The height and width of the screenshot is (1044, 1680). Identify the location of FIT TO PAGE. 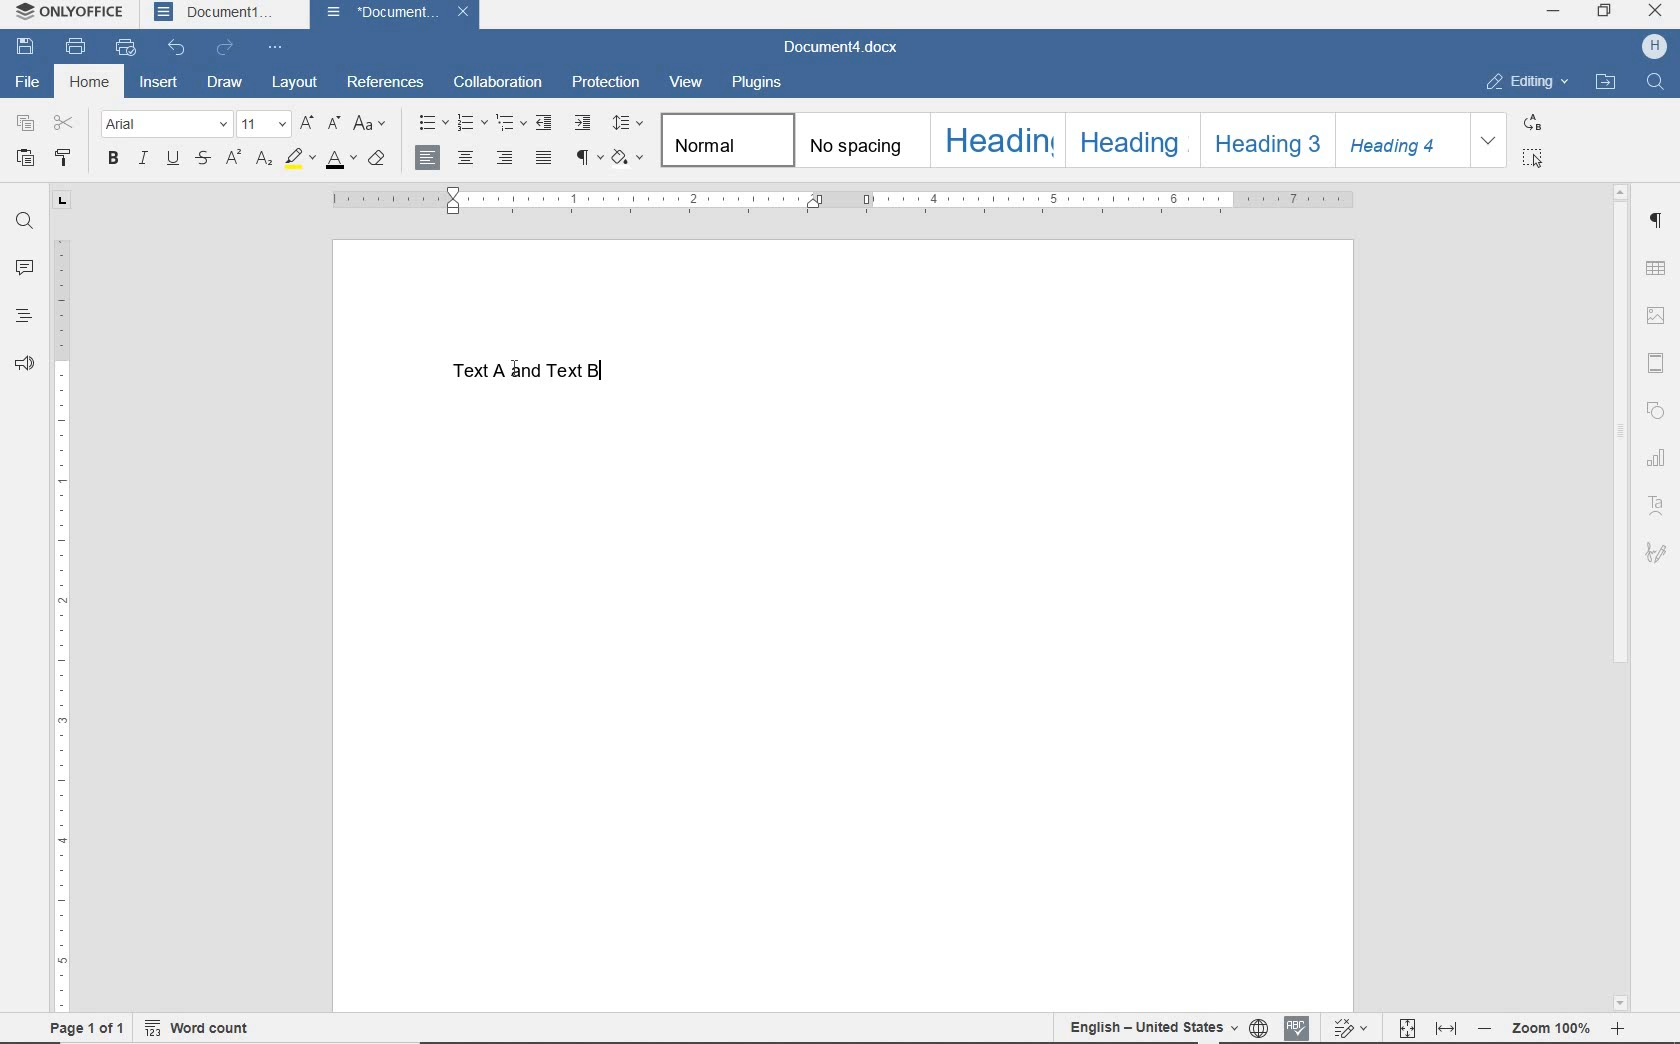
(1407, 1026).